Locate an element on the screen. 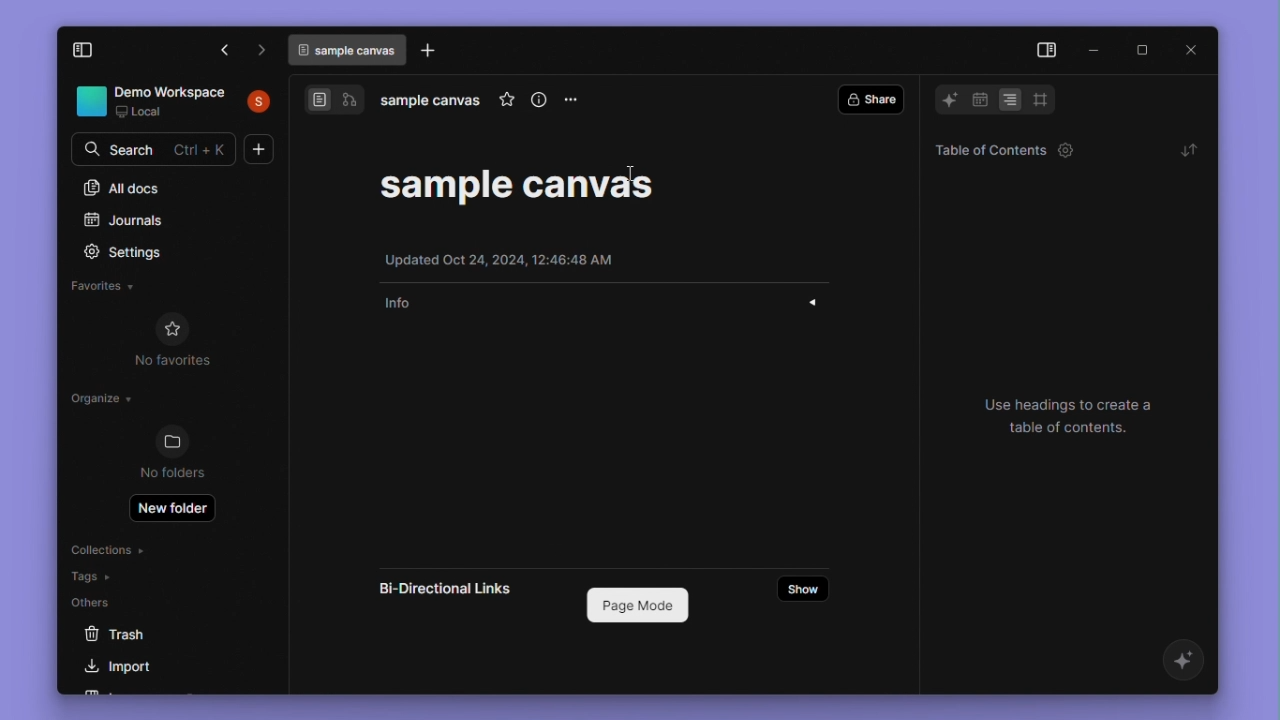 Image resolution: width=1280 pixels, height=720 pixels. cursor is located at coordinates (629, 173).